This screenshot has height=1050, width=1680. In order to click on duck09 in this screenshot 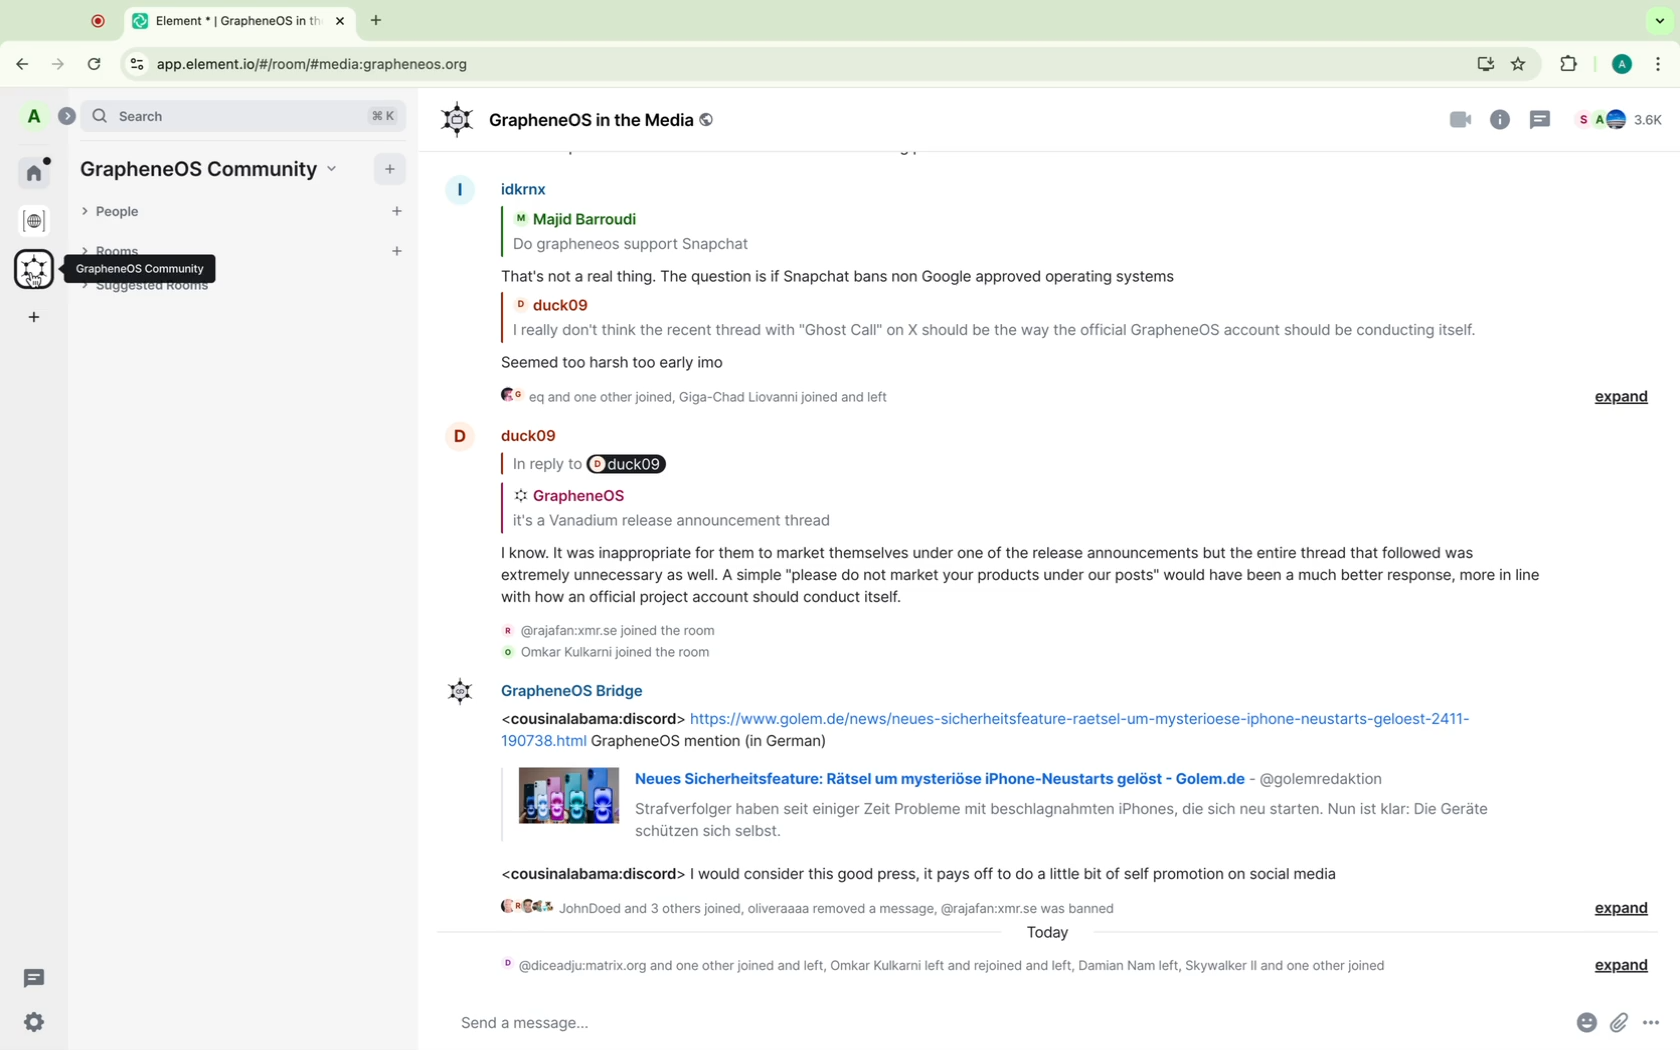, I will do `click(555, 302)`.